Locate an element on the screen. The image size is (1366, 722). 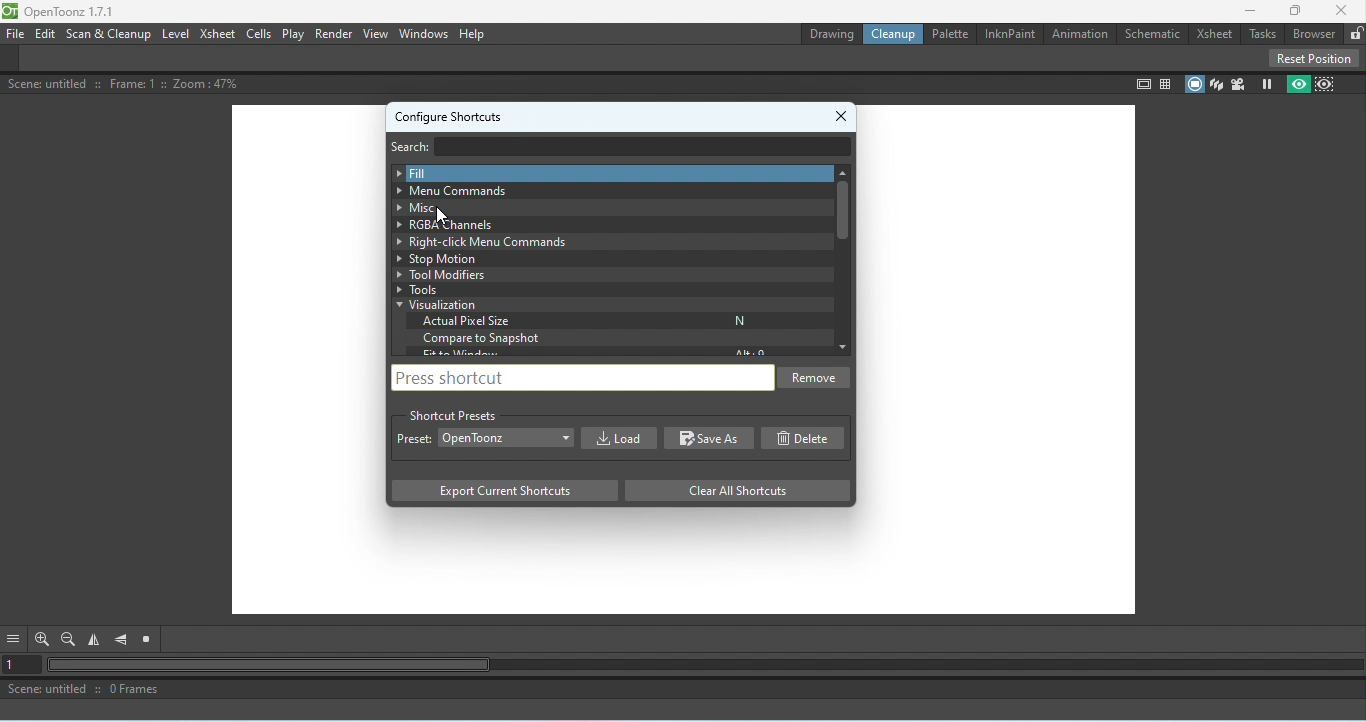
Tasks is located at coordinates (1262, 33).